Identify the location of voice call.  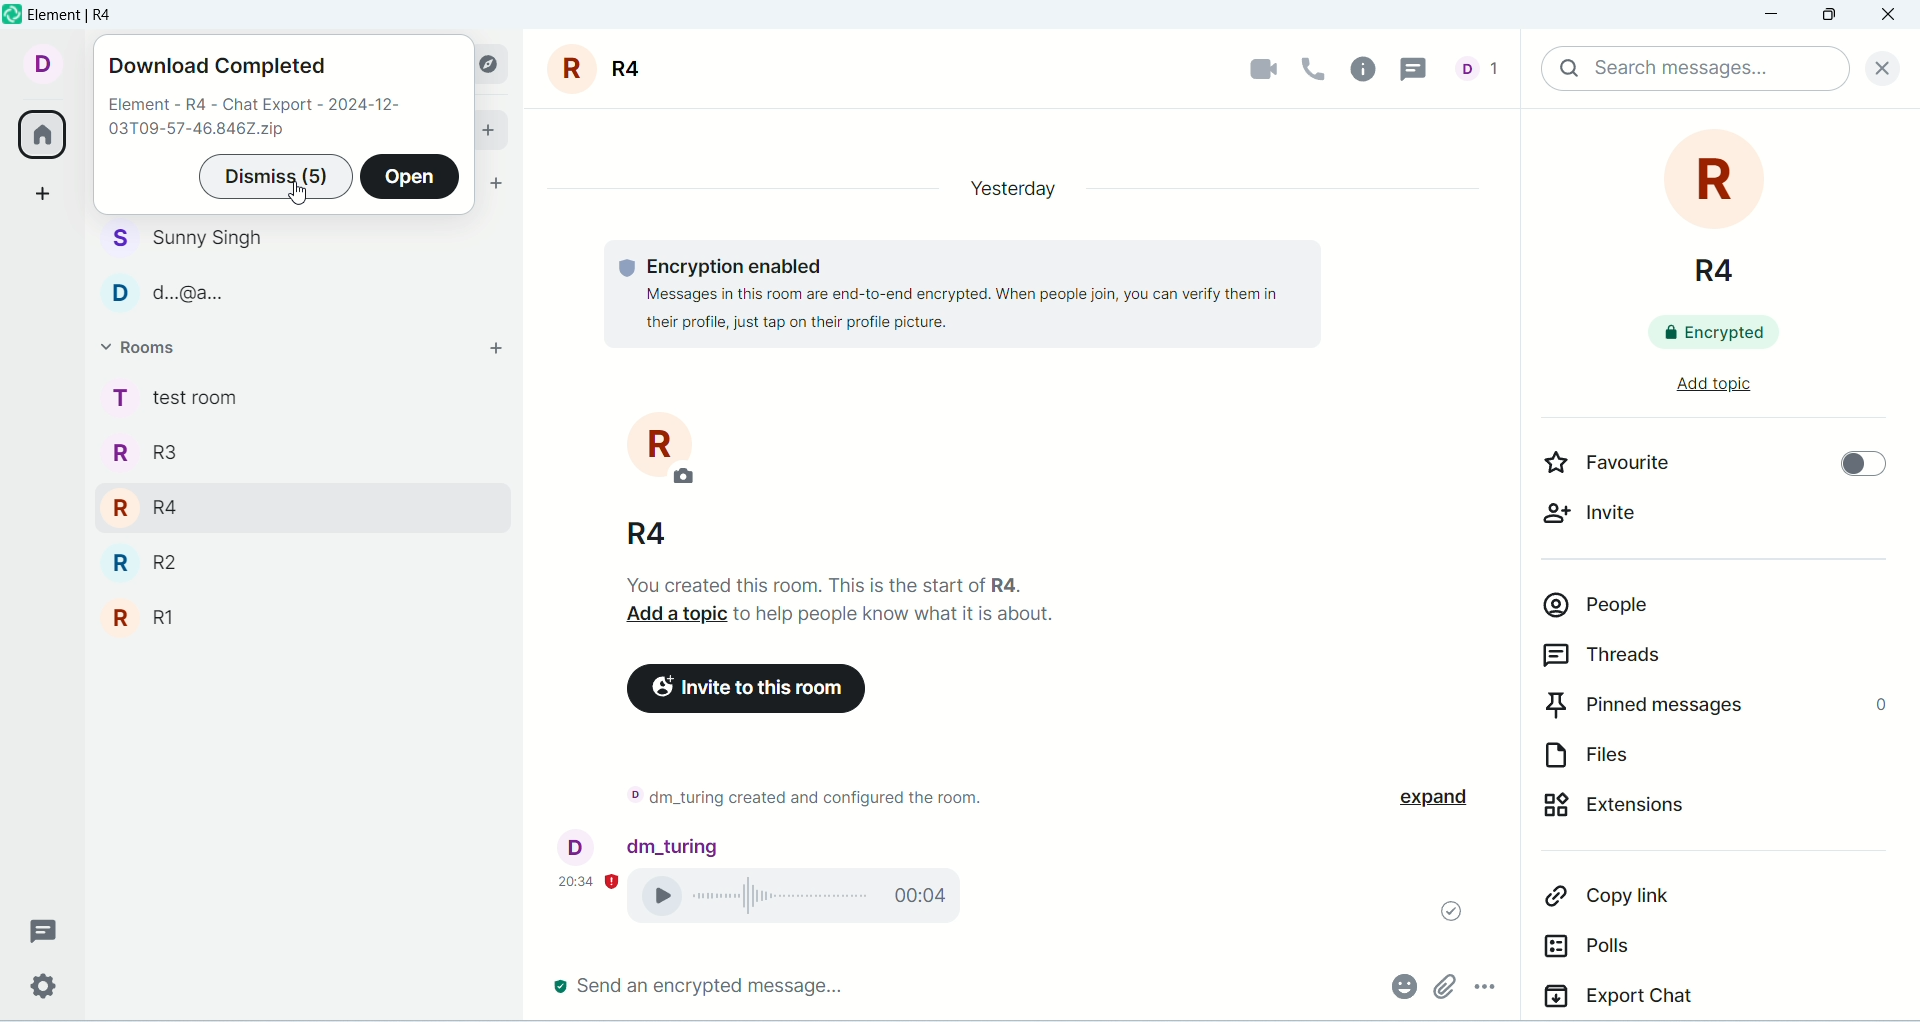
(807, 899).